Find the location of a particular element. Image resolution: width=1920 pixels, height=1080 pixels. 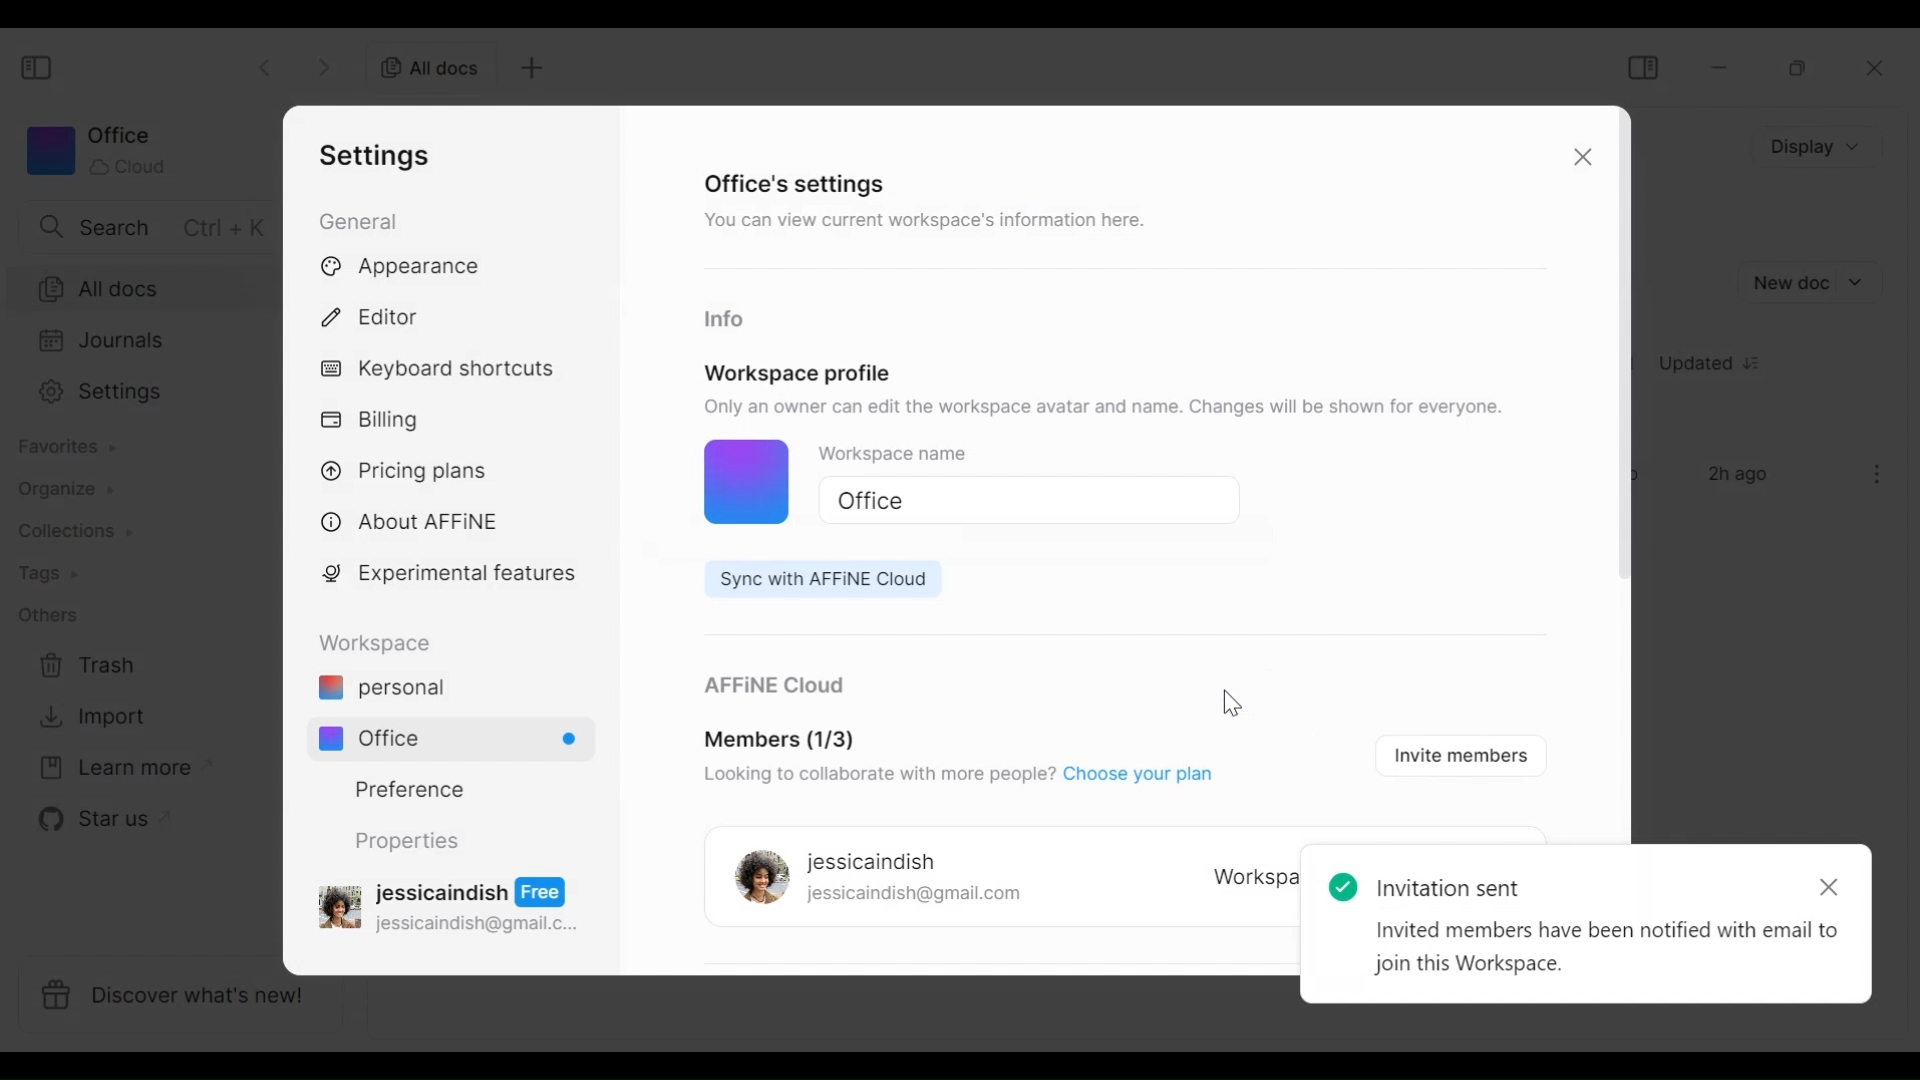

Others is located at coordinates (47, 614).